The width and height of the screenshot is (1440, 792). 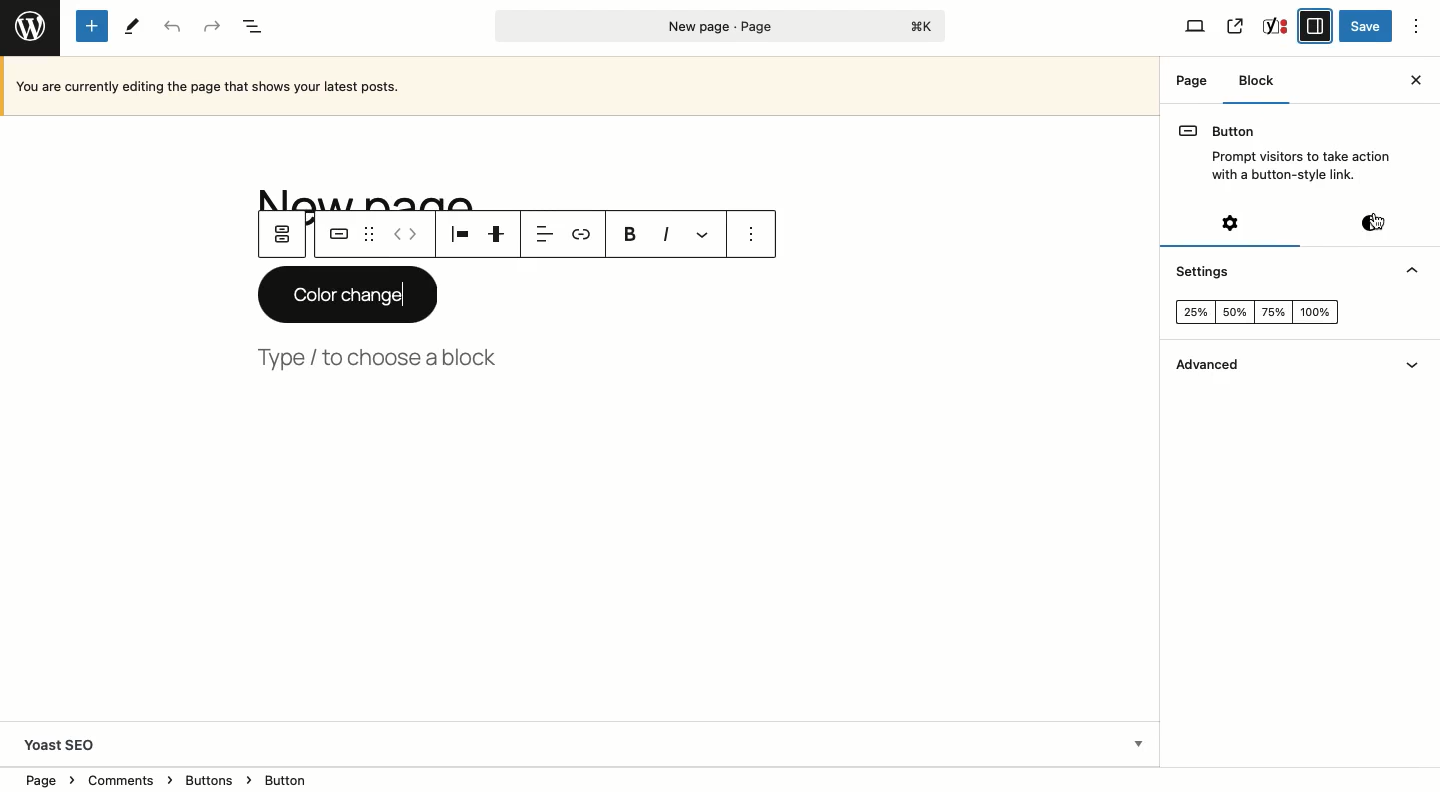 What do you see at coordinates (1414, 80) in the screenshot?
I see `Close` at bounding box center [1414, 80].